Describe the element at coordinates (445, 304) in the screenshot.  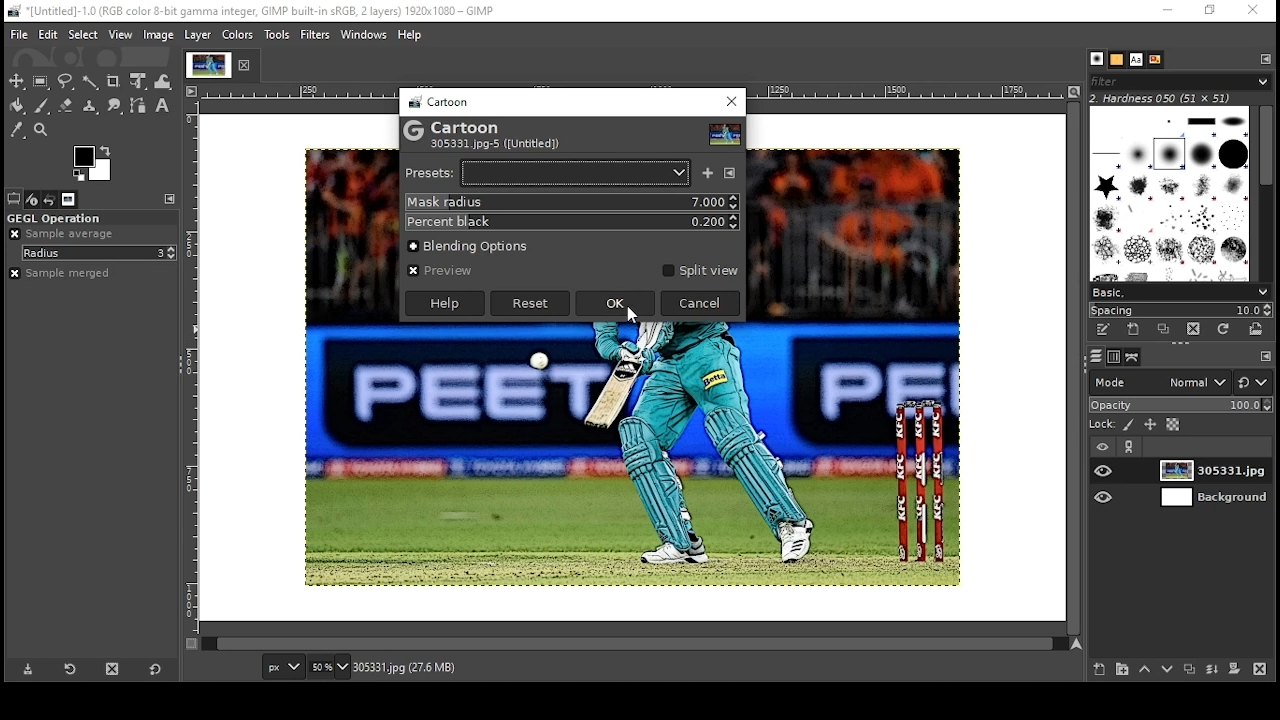
I see `help` at that location.